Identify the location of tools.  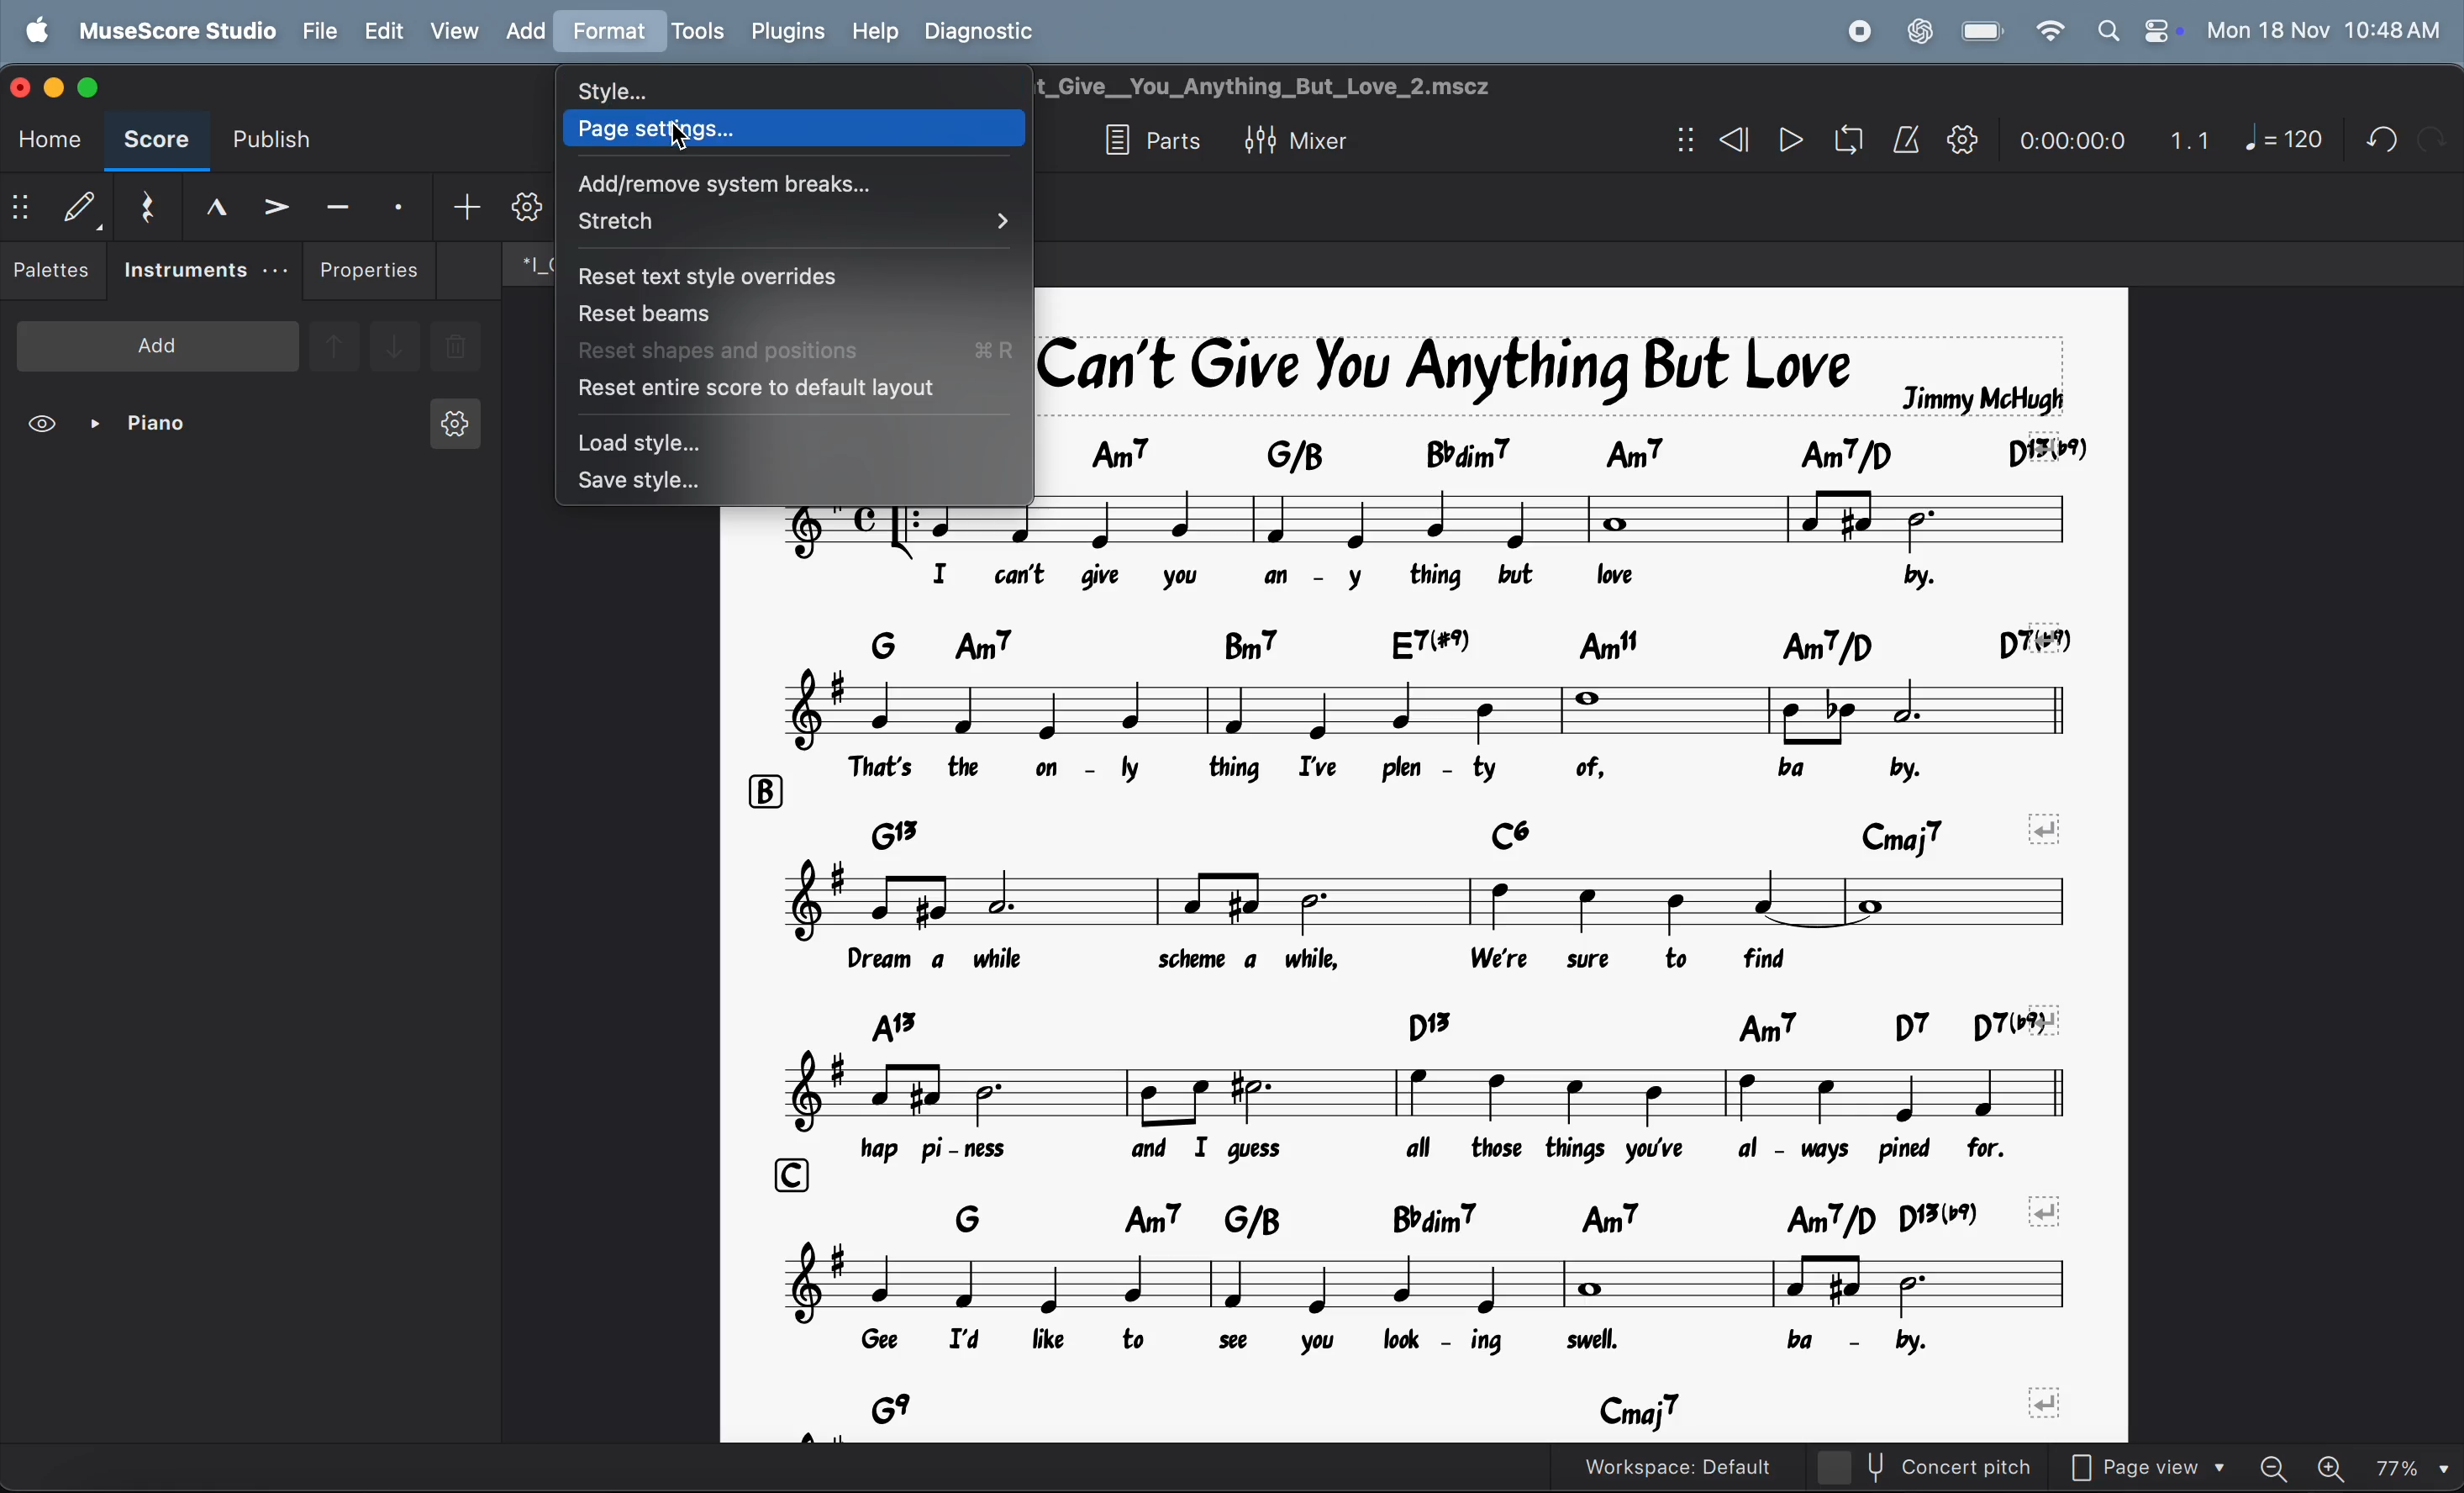
(697, 33).